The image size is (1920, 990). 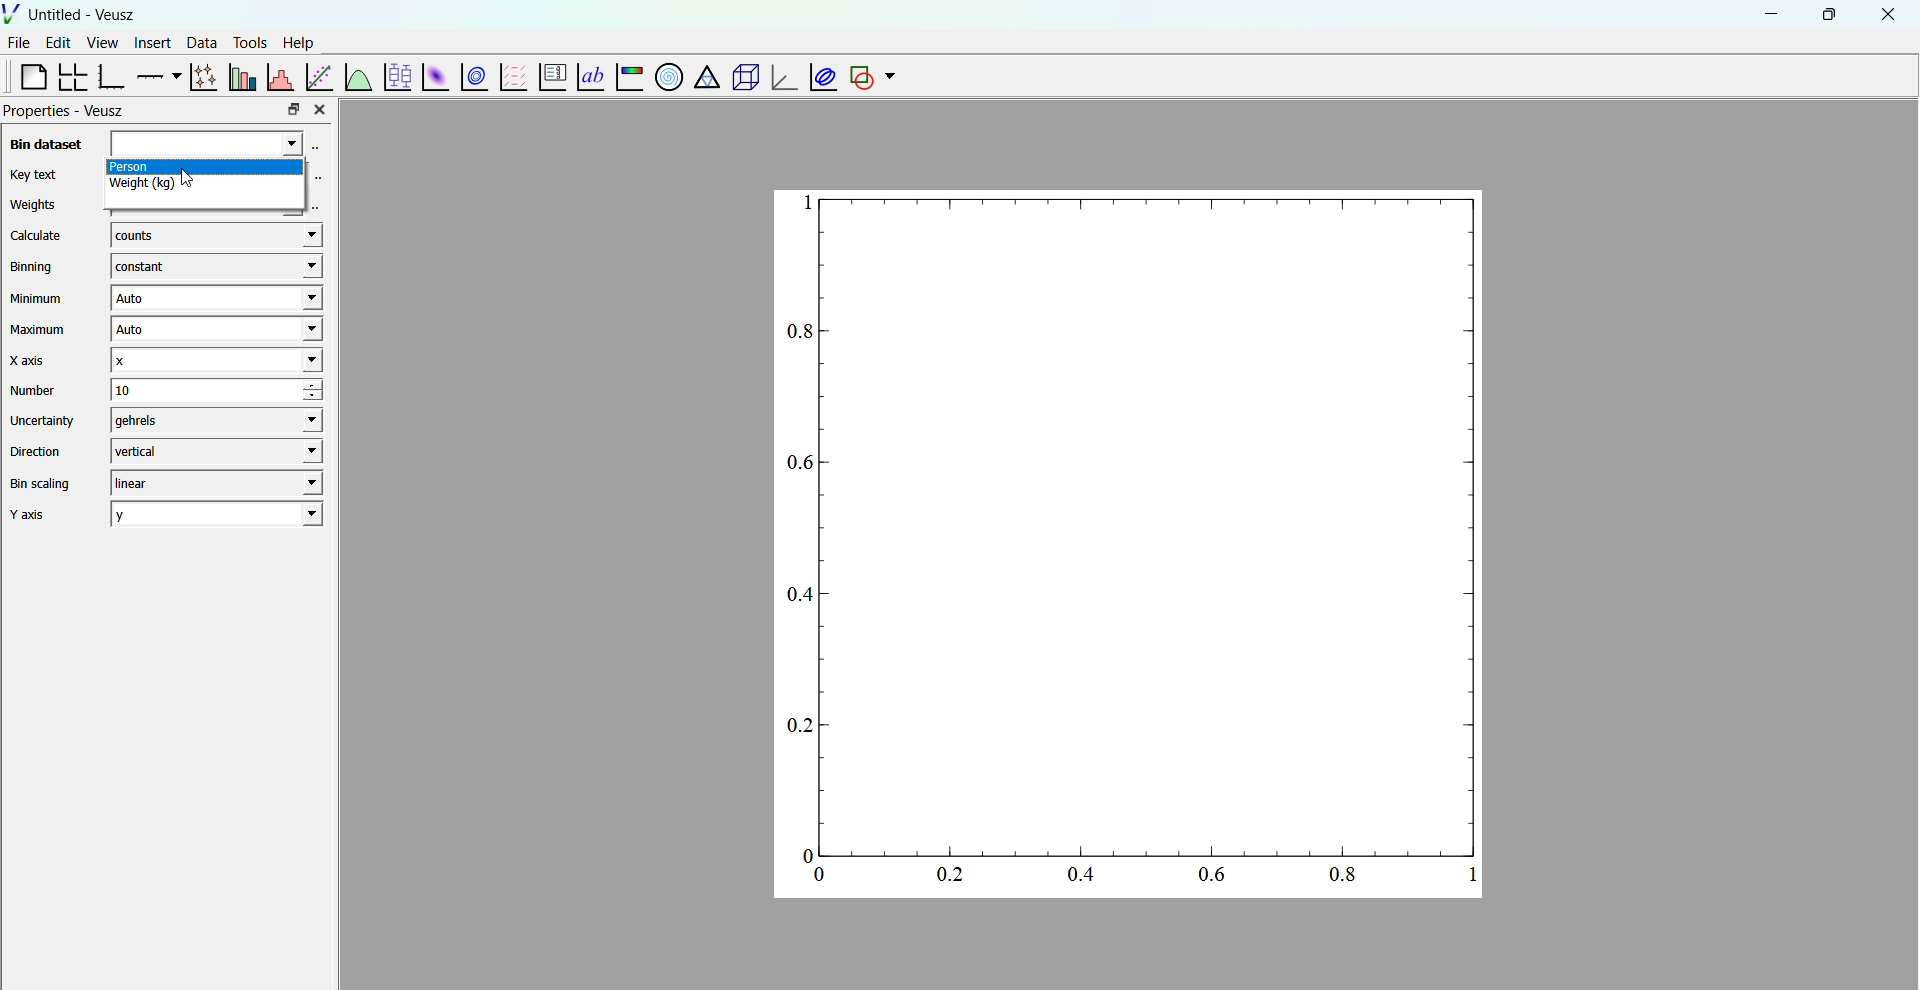 I want to click on plot bar chats, so click(x=240, y=77).